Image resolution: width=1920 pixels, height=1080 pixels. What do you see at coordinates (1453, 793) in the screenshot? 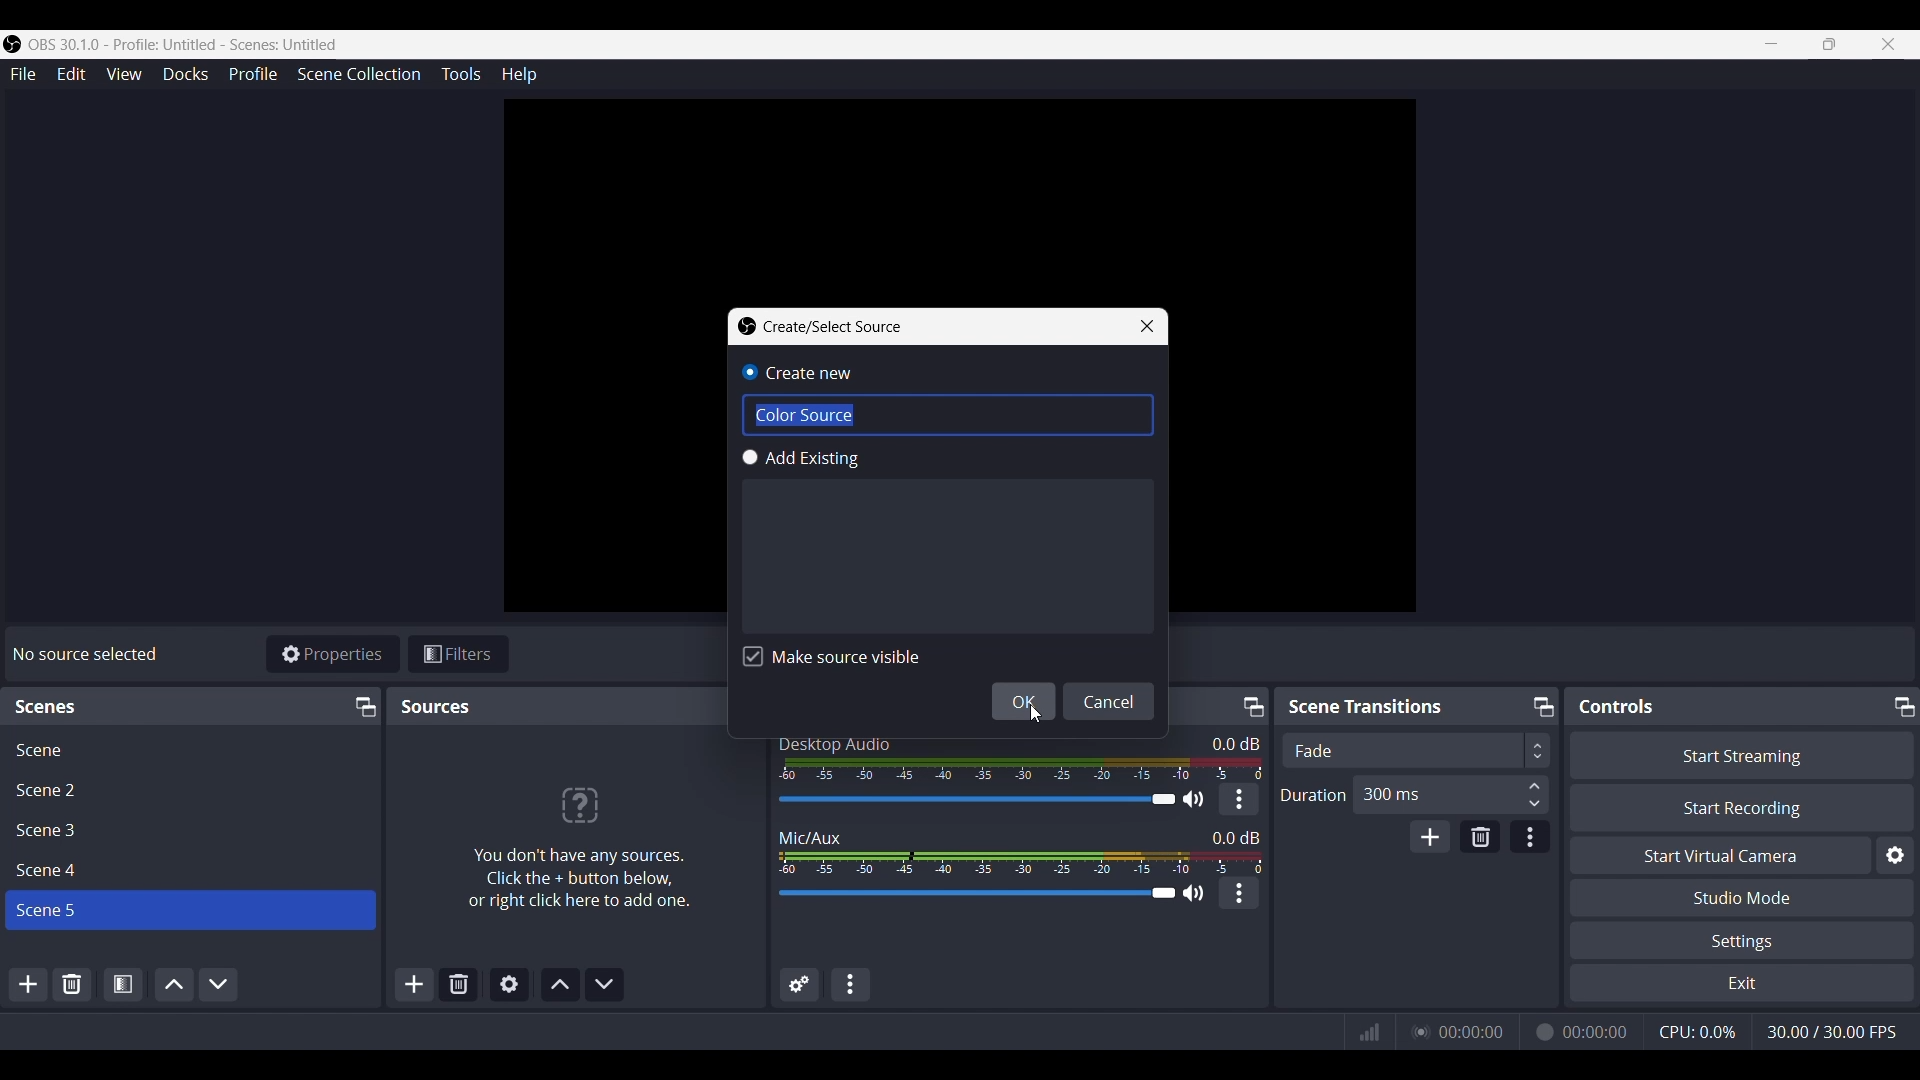
I see `300 ms` at bounding box center [1453, 793].